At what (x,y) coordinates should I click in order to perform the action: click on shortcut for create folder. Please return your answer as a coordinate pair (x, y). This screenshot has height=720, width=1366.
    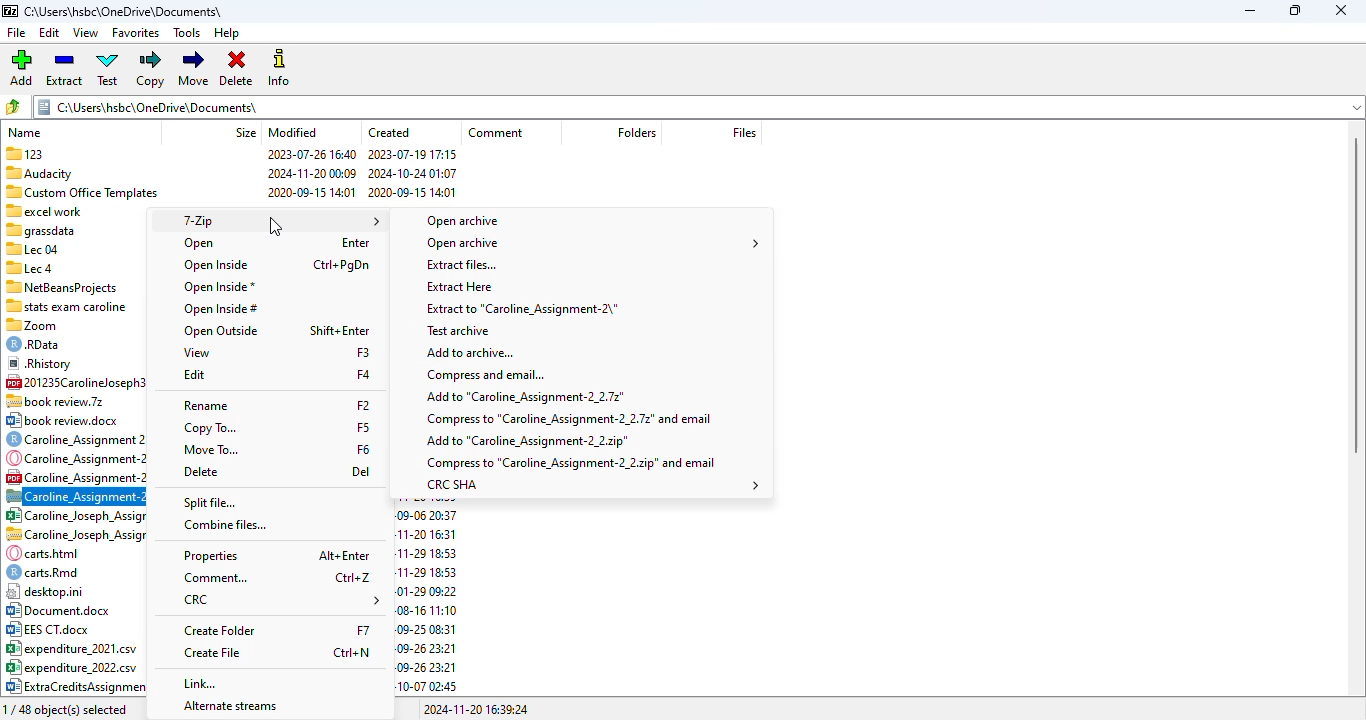
    Looking at the image, I should click on (364, 631).